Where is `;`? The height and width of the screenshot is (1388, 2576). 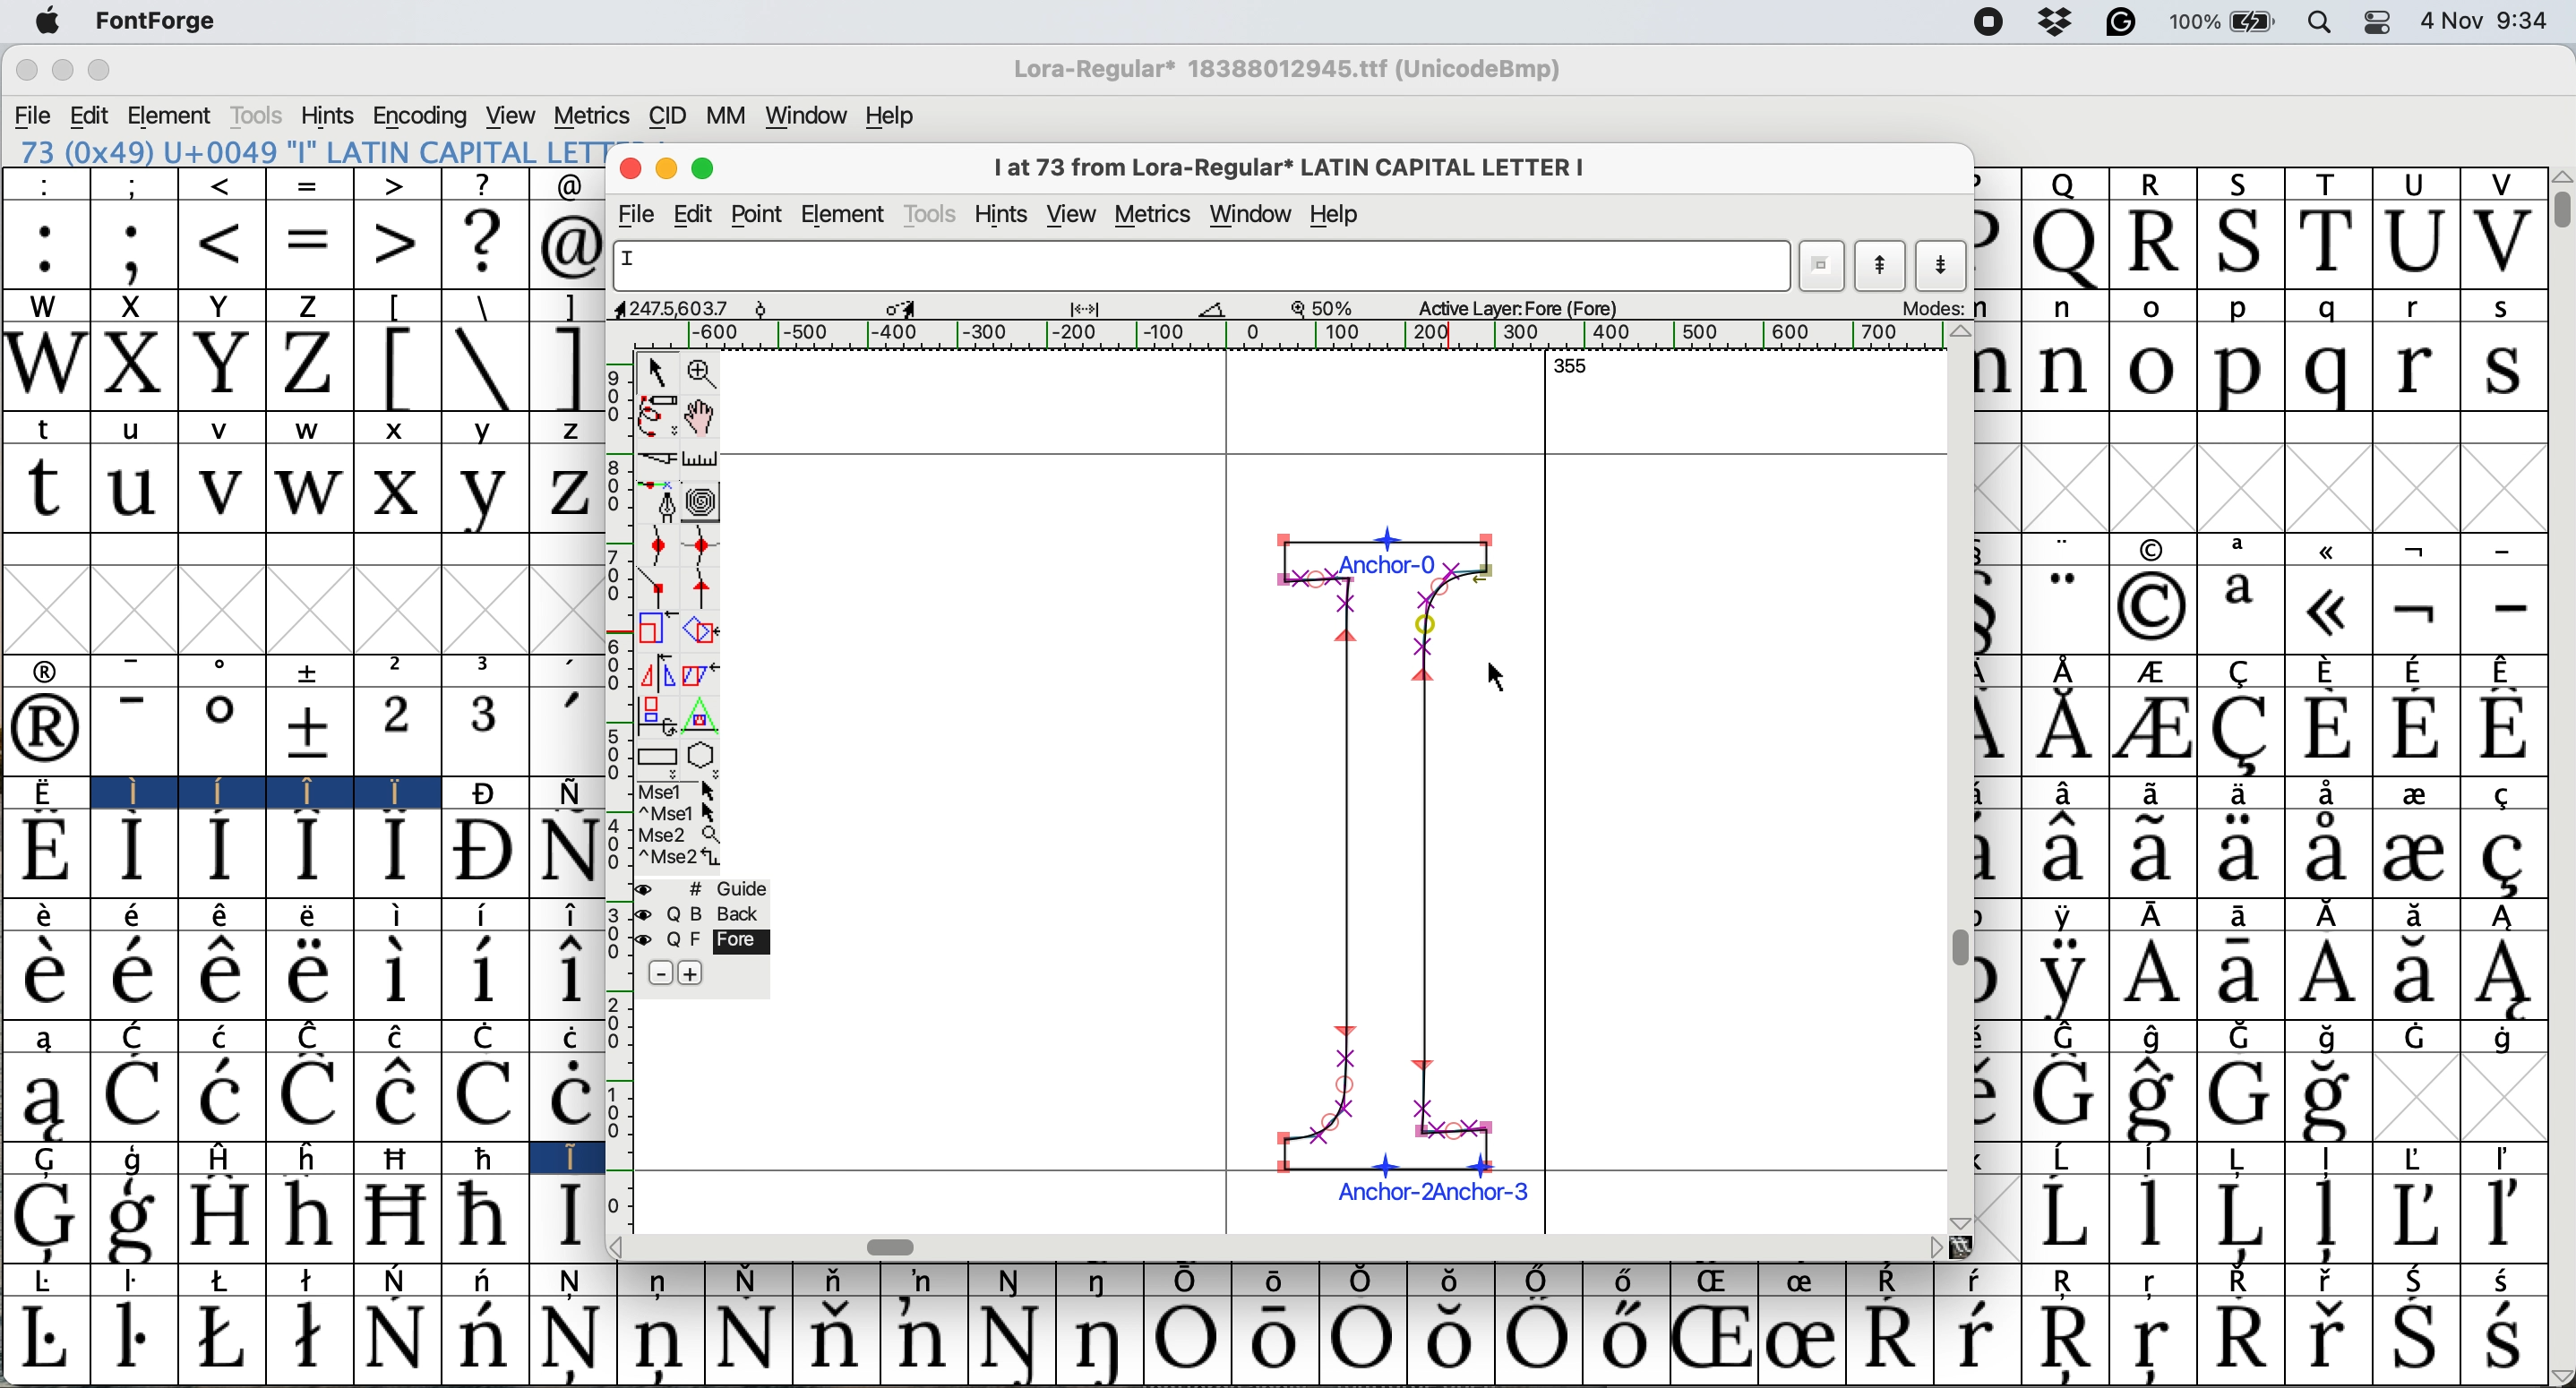 ; is located at coordinates (134, 249).